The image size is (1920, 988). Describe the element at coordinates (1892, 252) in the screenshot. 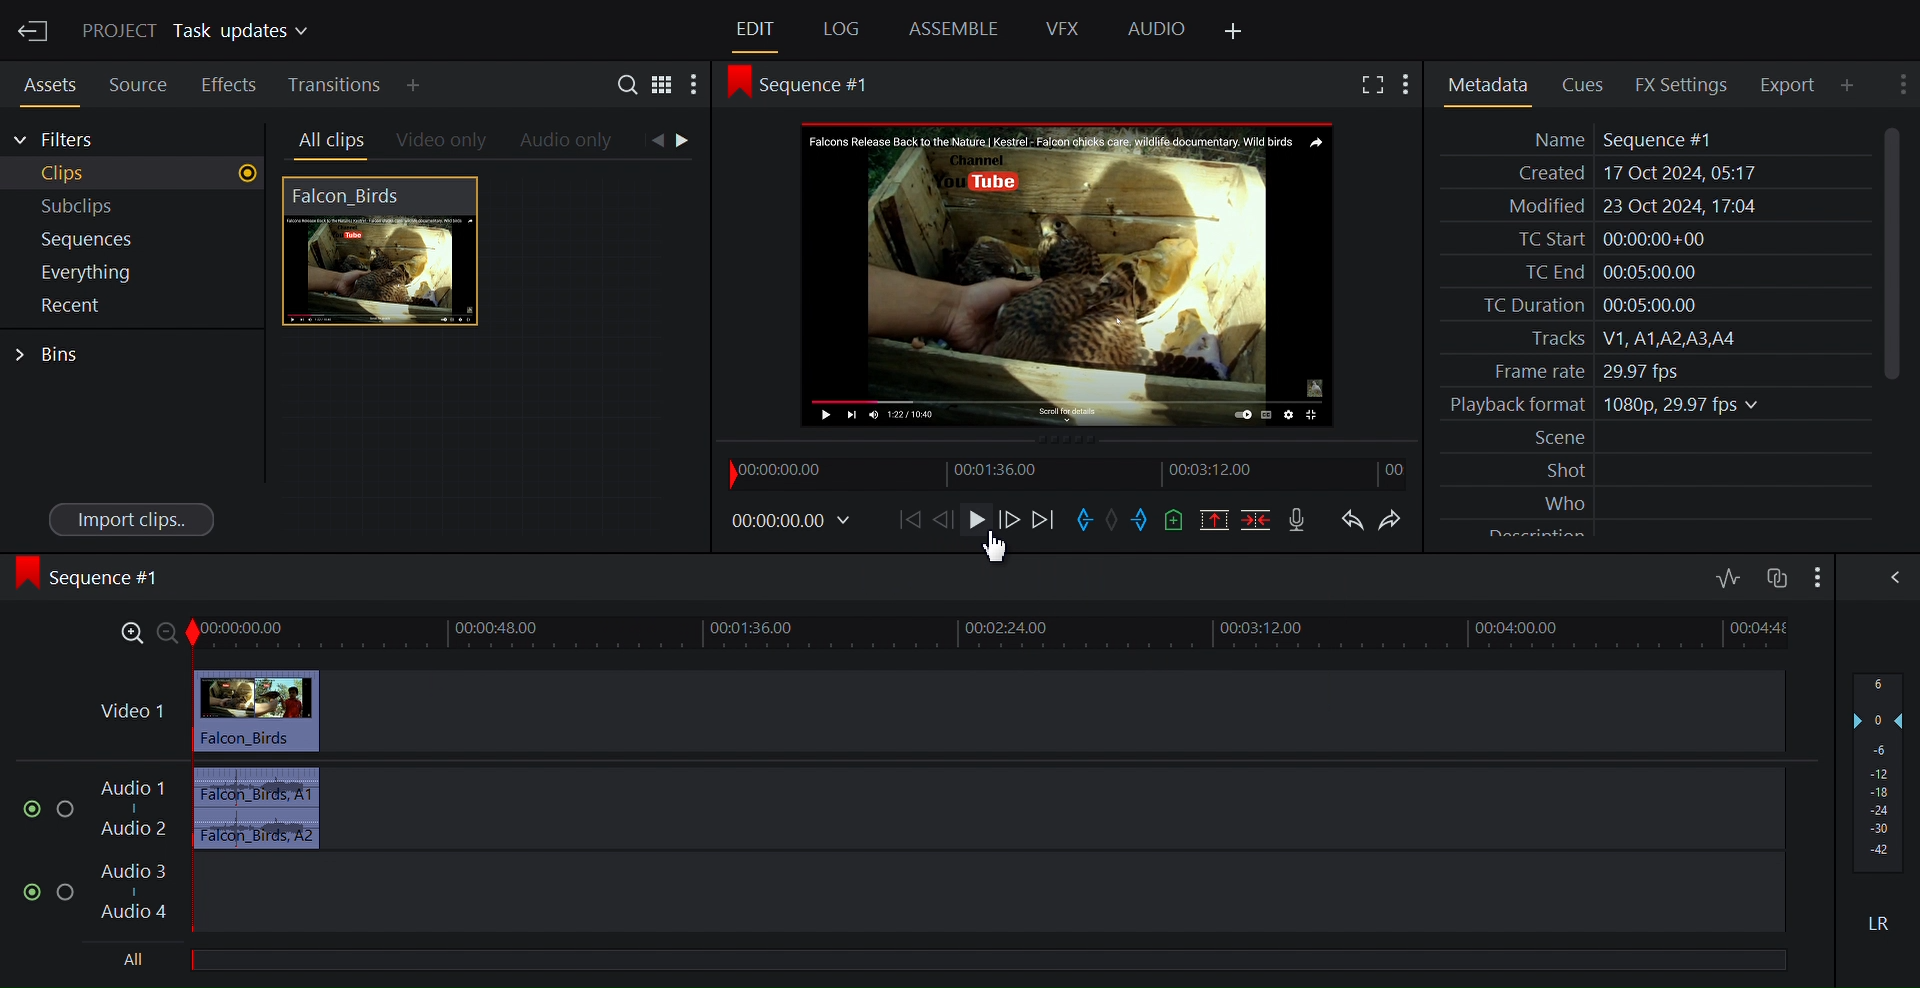

I see `Vertical Scroll bar` at that location.